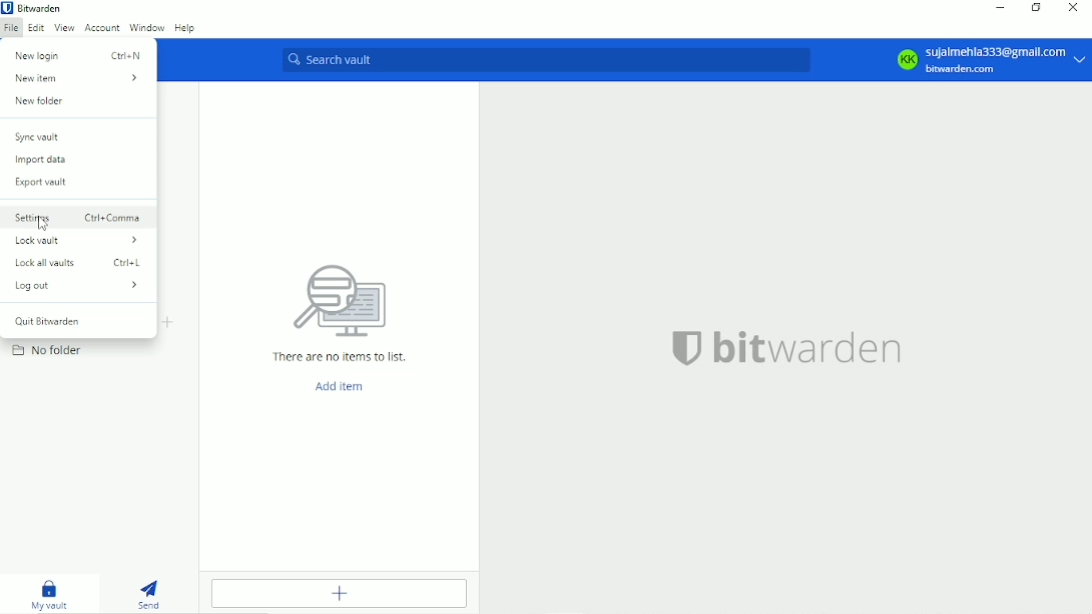  I want to click on Send, so click(150, 593).